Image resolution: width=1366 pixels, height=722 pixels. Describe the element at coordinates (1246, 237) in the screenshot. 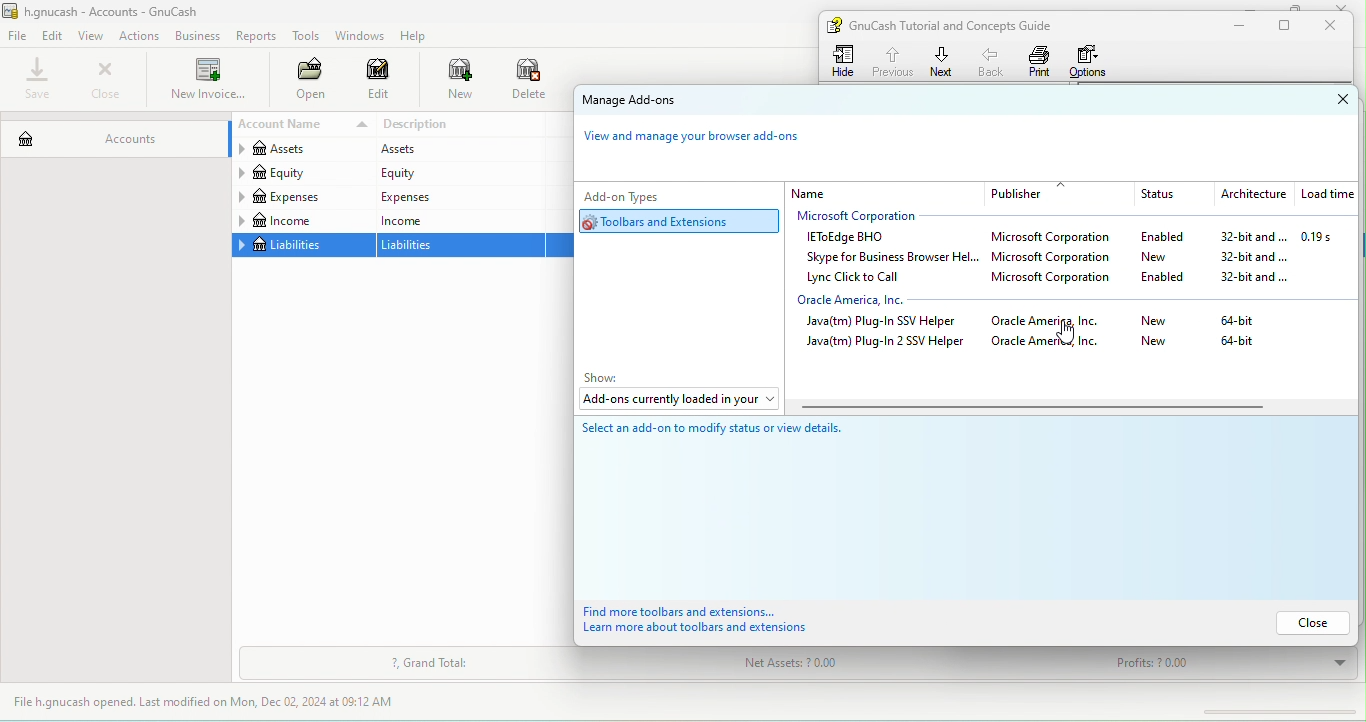

I see `32 bit and` at that location.